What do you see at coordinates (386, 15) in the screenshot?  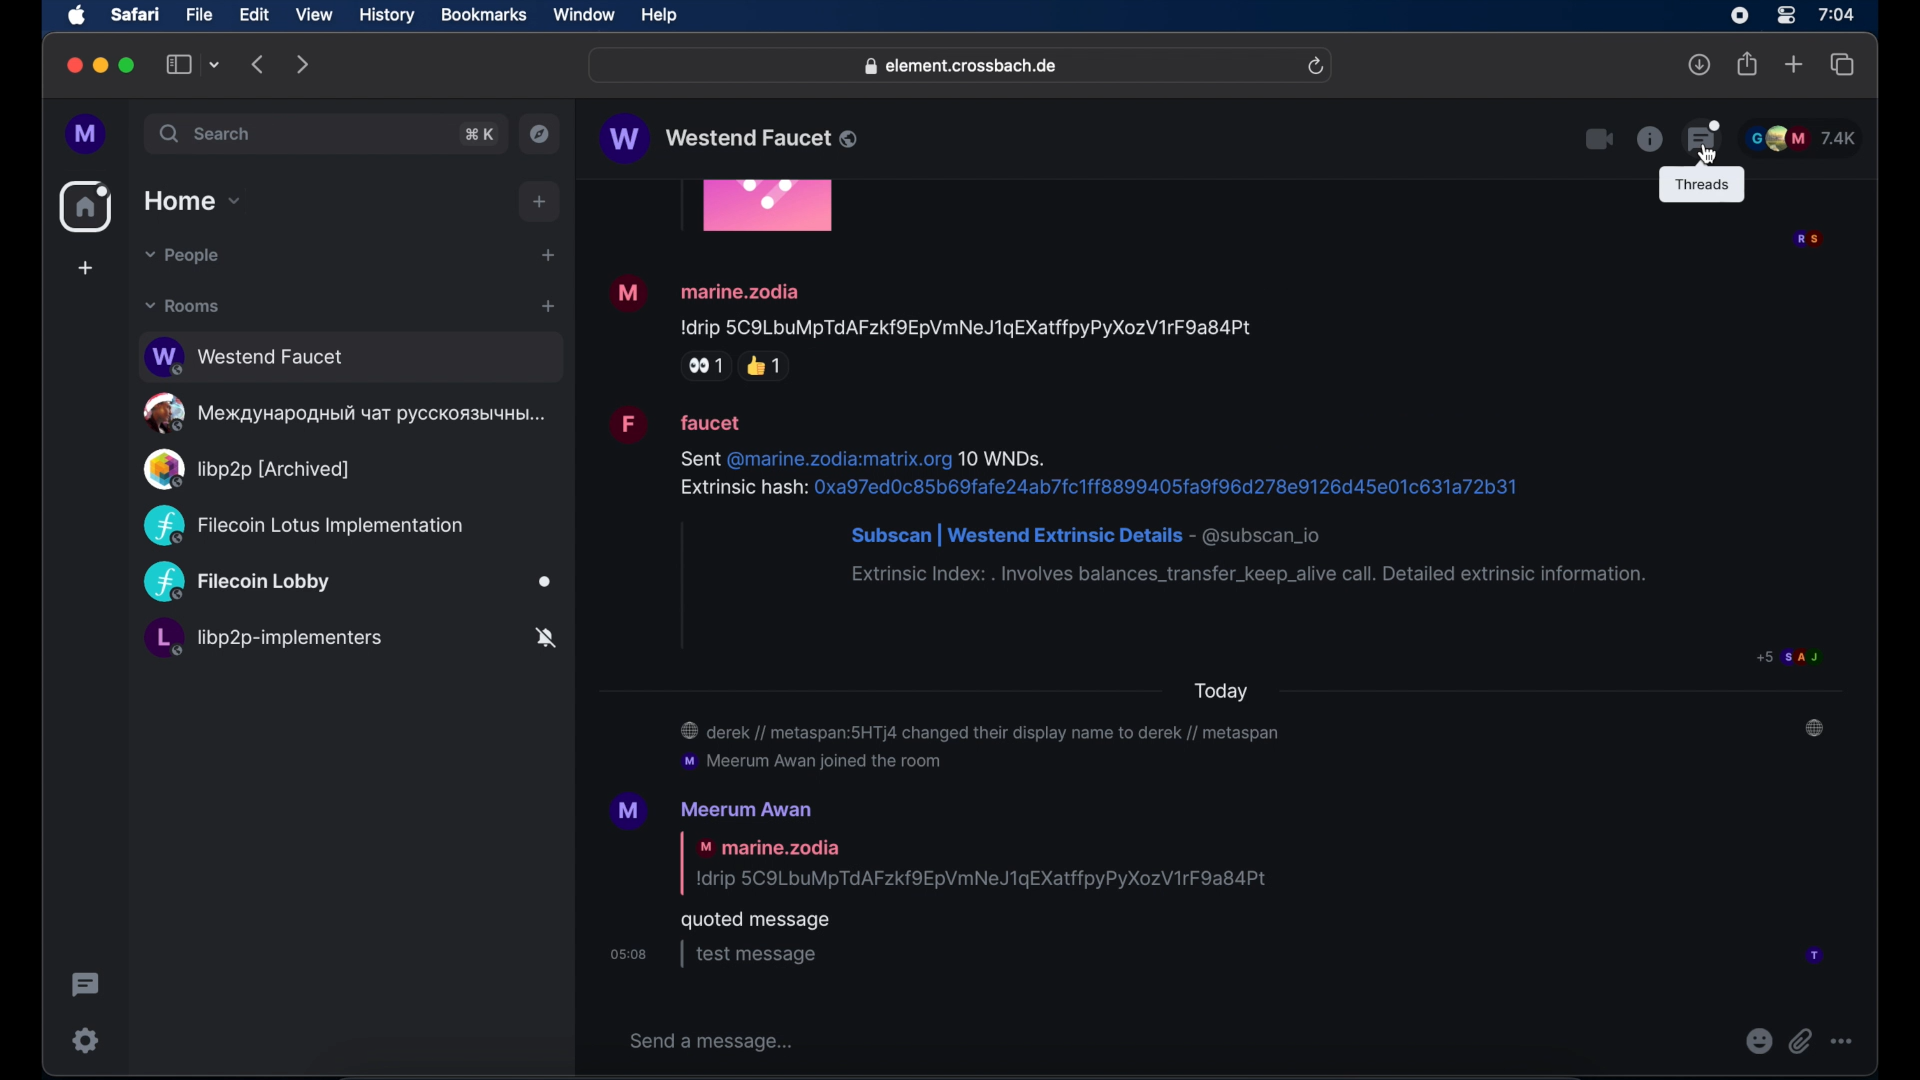 I see `history` at bounding box center [386, 15].